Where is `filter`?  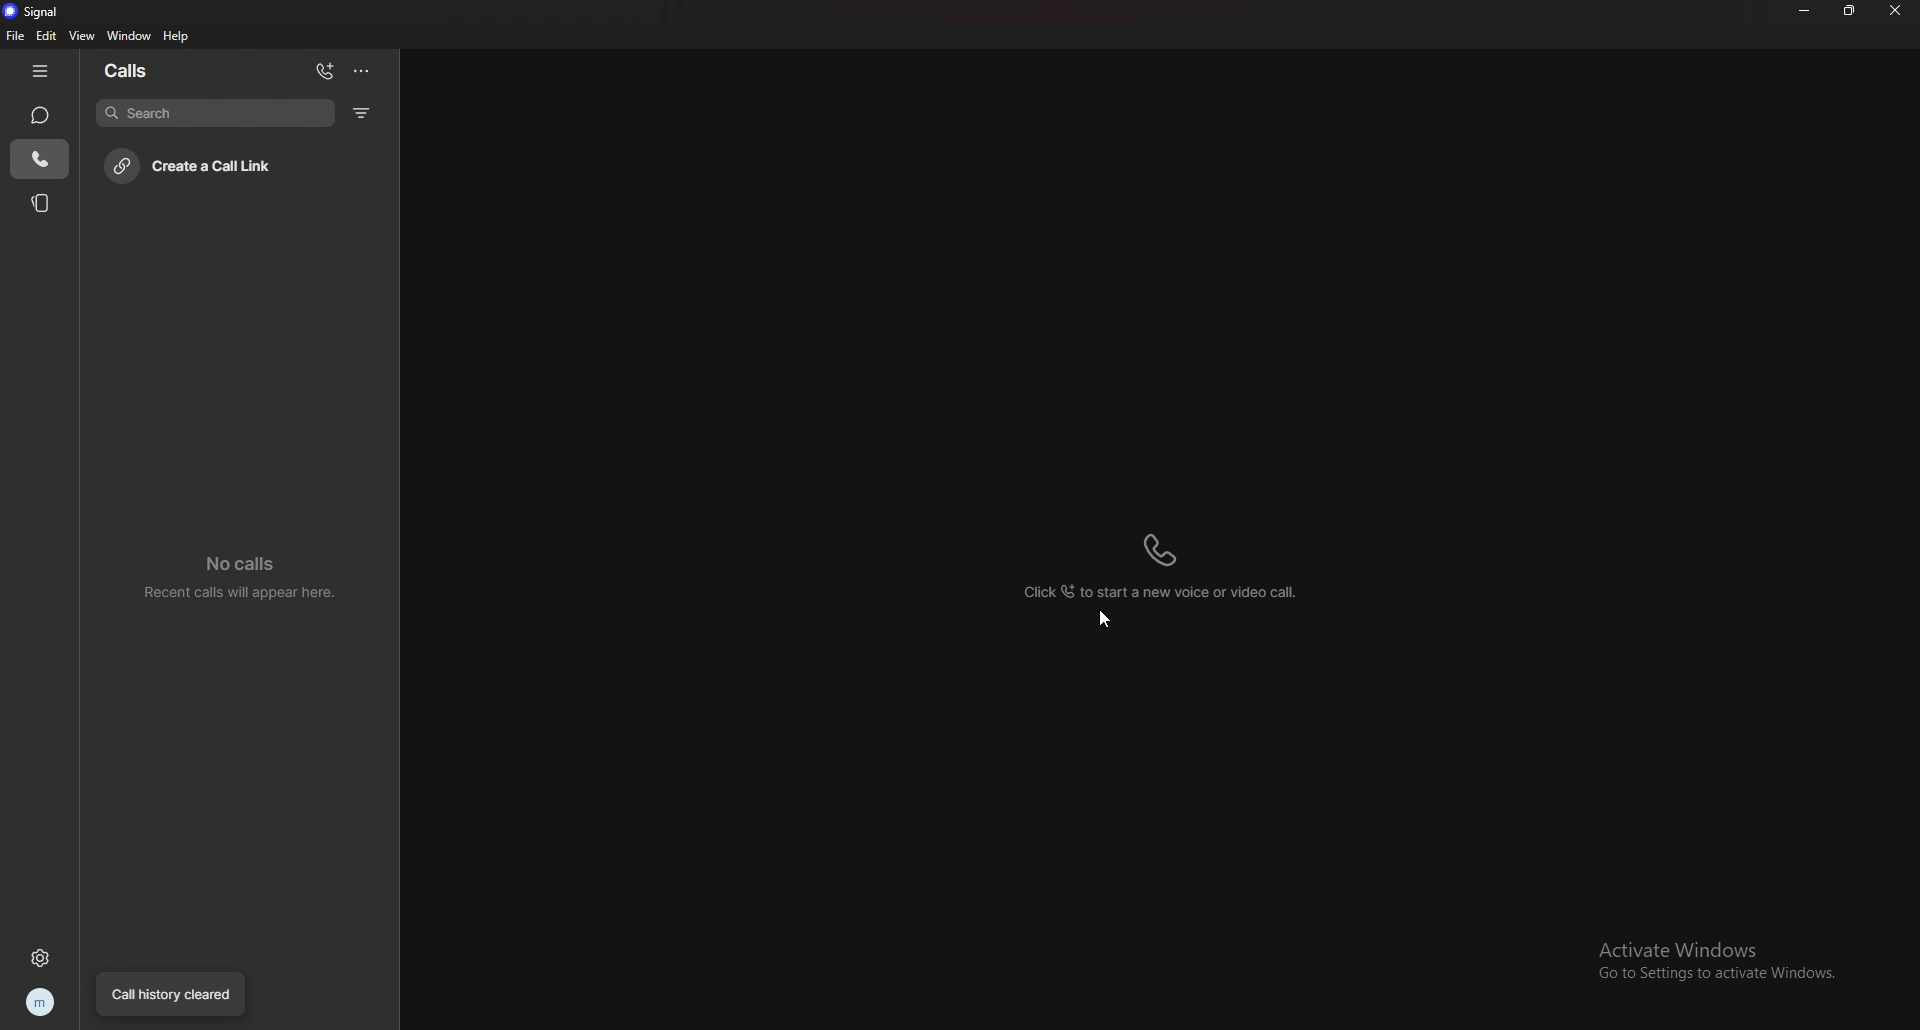
filter is located at coordinates (363, 112).